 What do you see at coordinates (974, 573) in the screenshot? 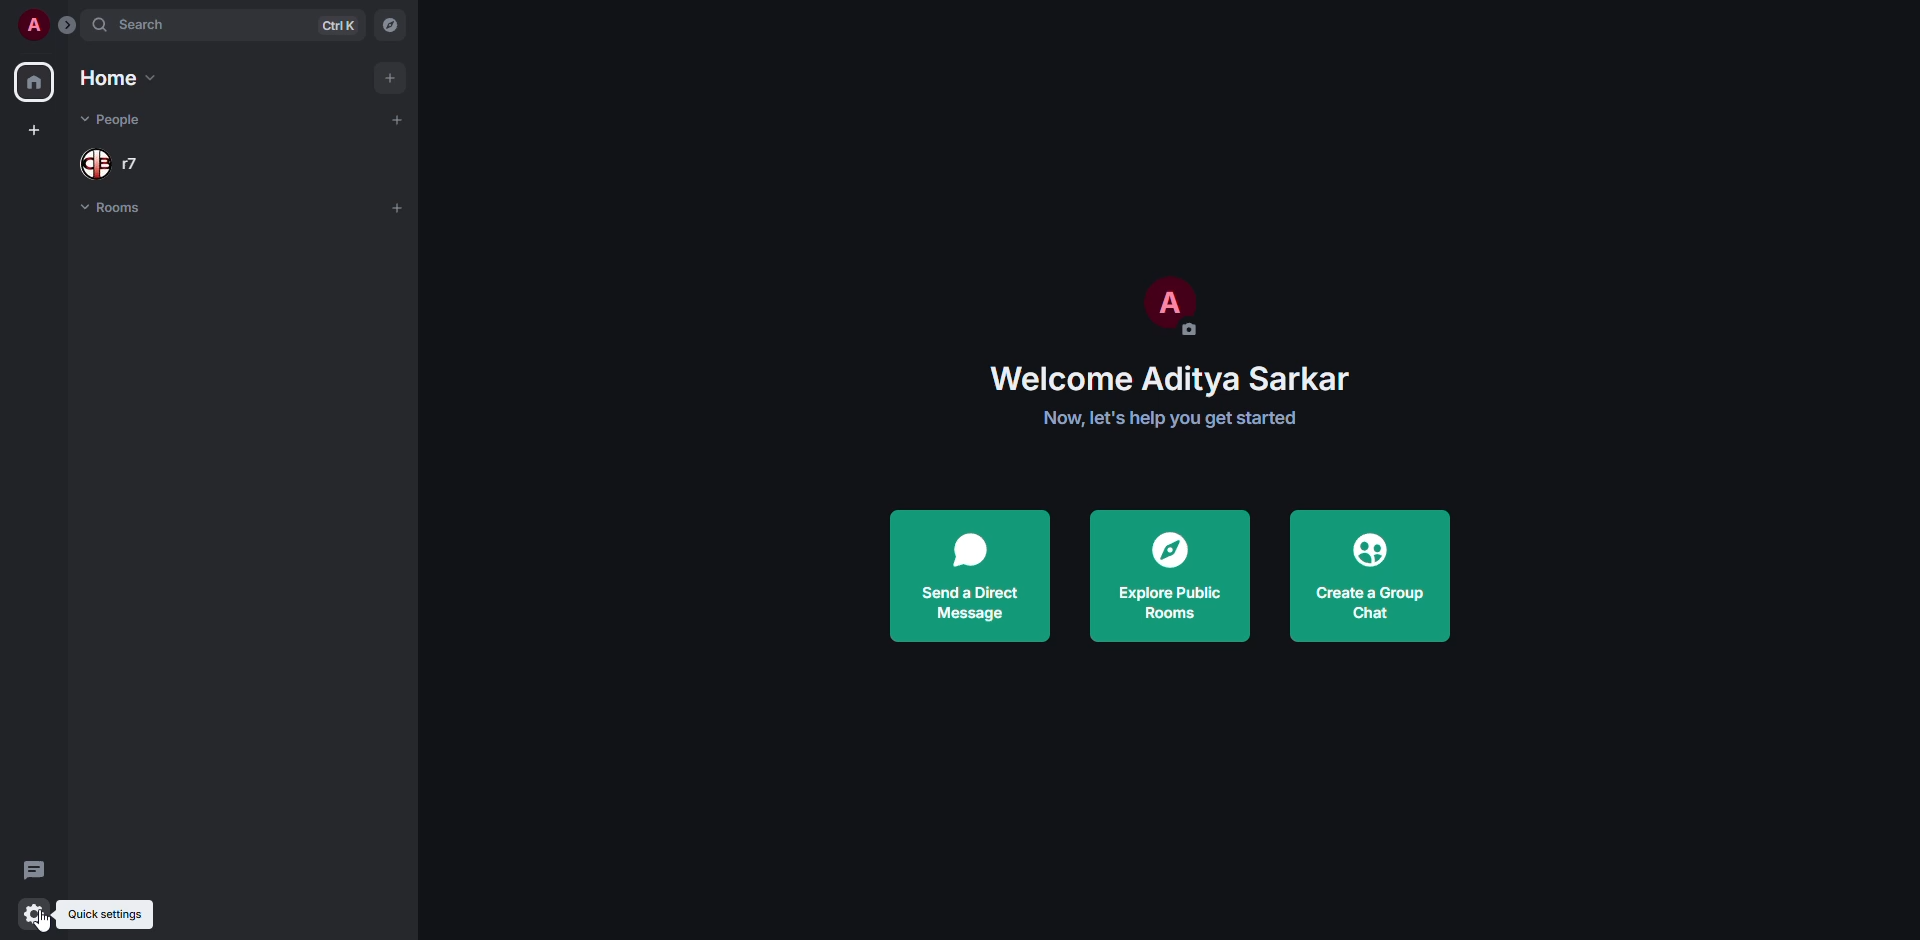
I see `send a direct message` at bounding box center [974, 573].